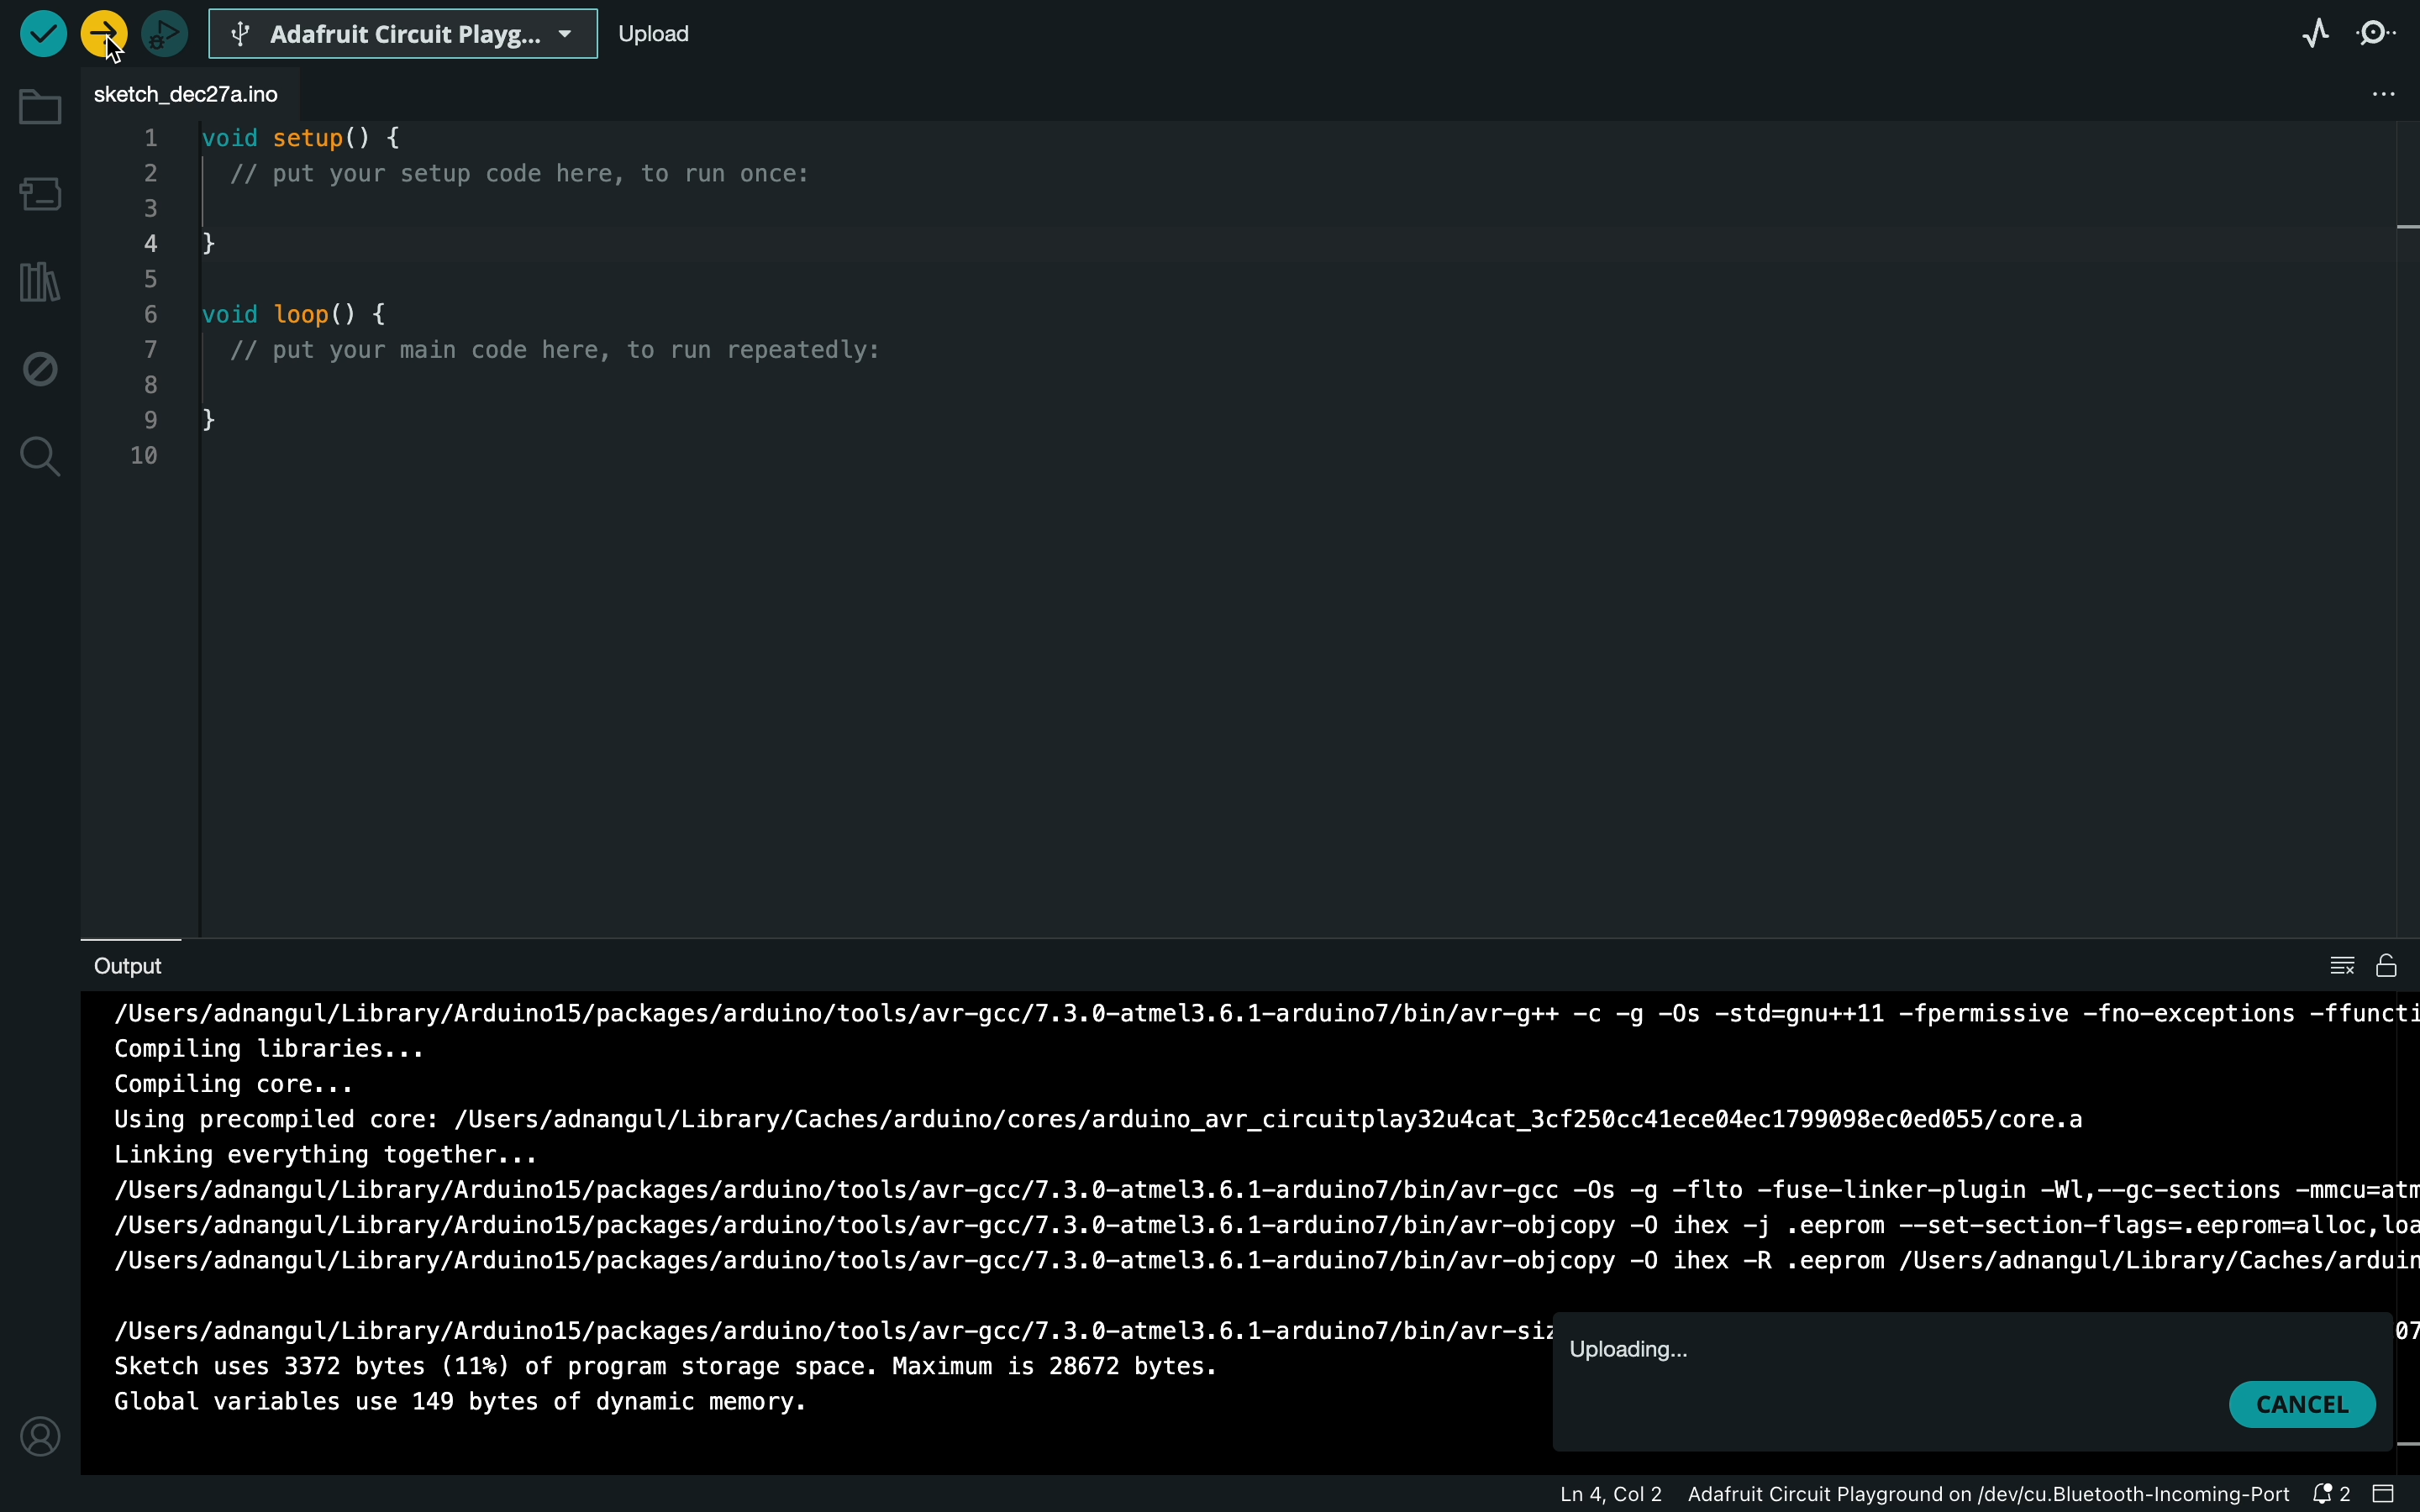  I want to click on serial plotter, so click(2307, 33).